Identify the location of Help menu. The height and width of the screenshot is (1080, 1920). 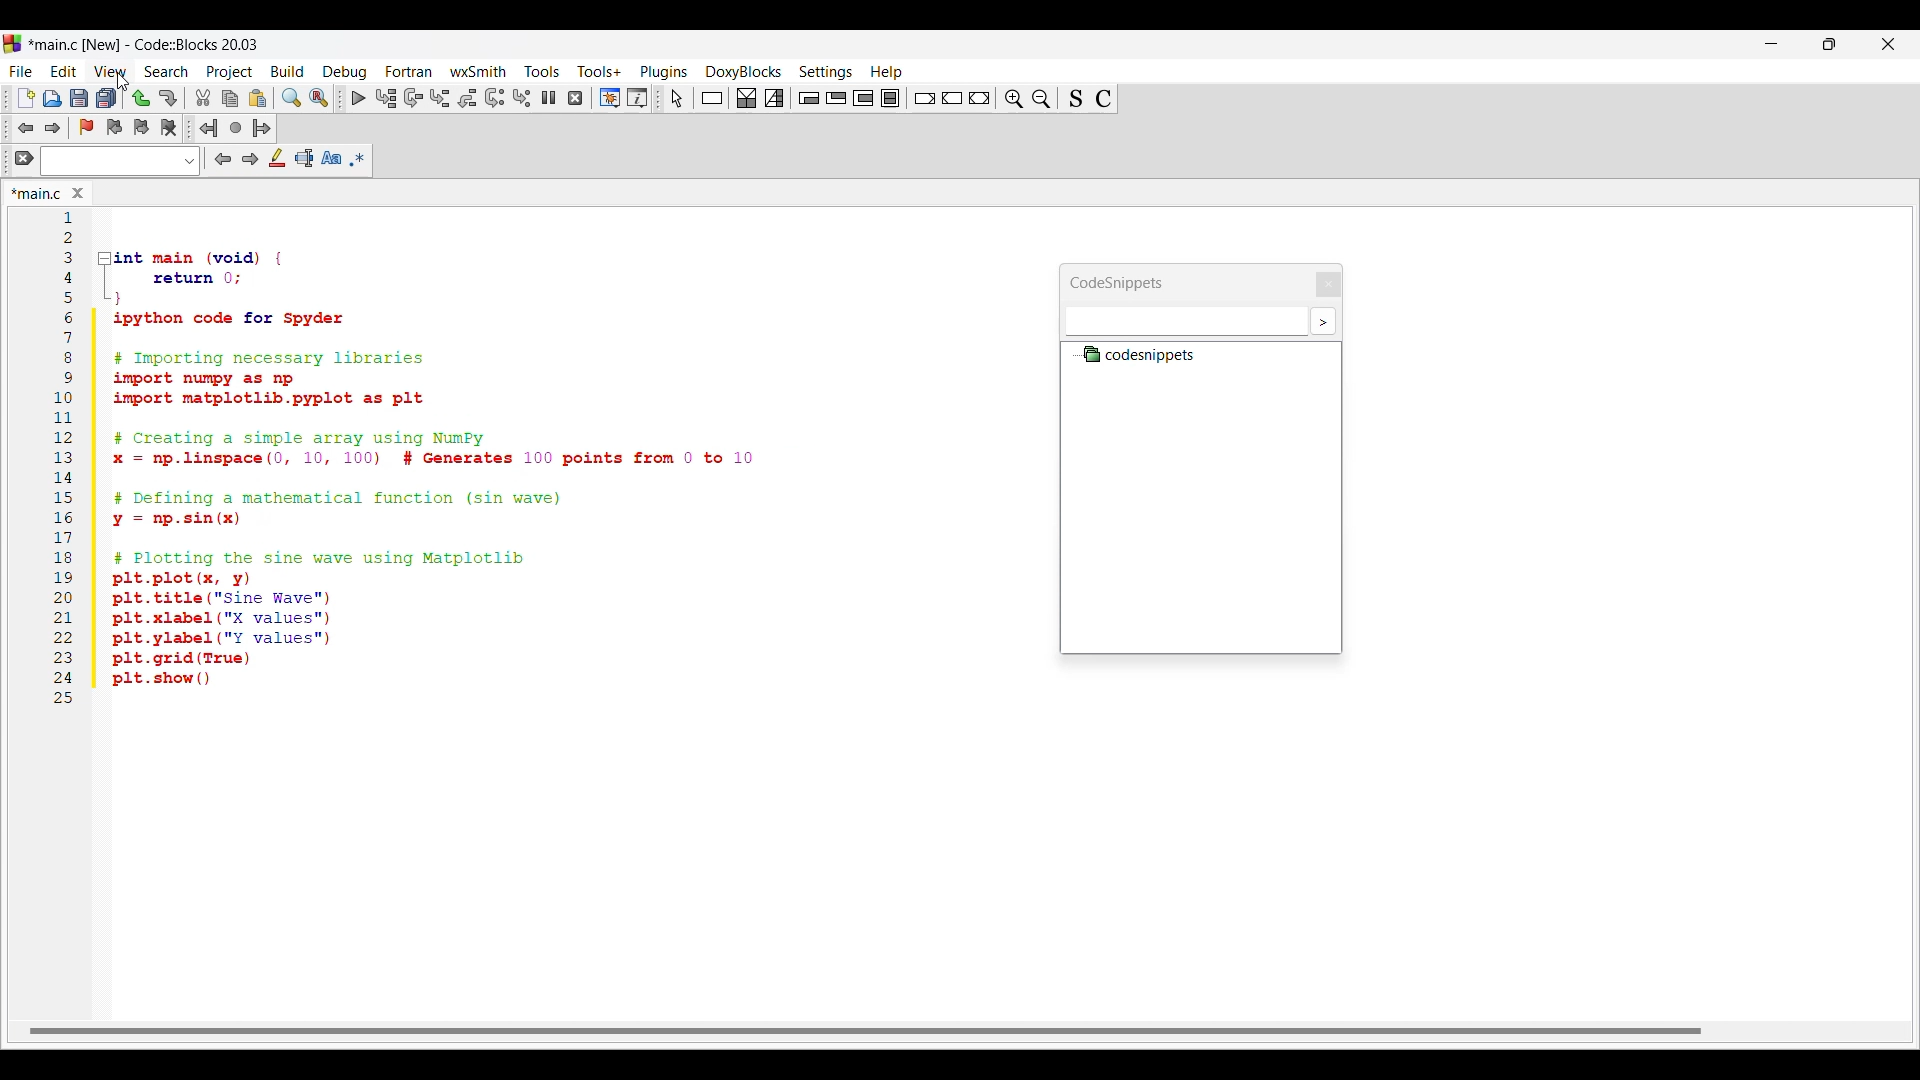
(886, 72).